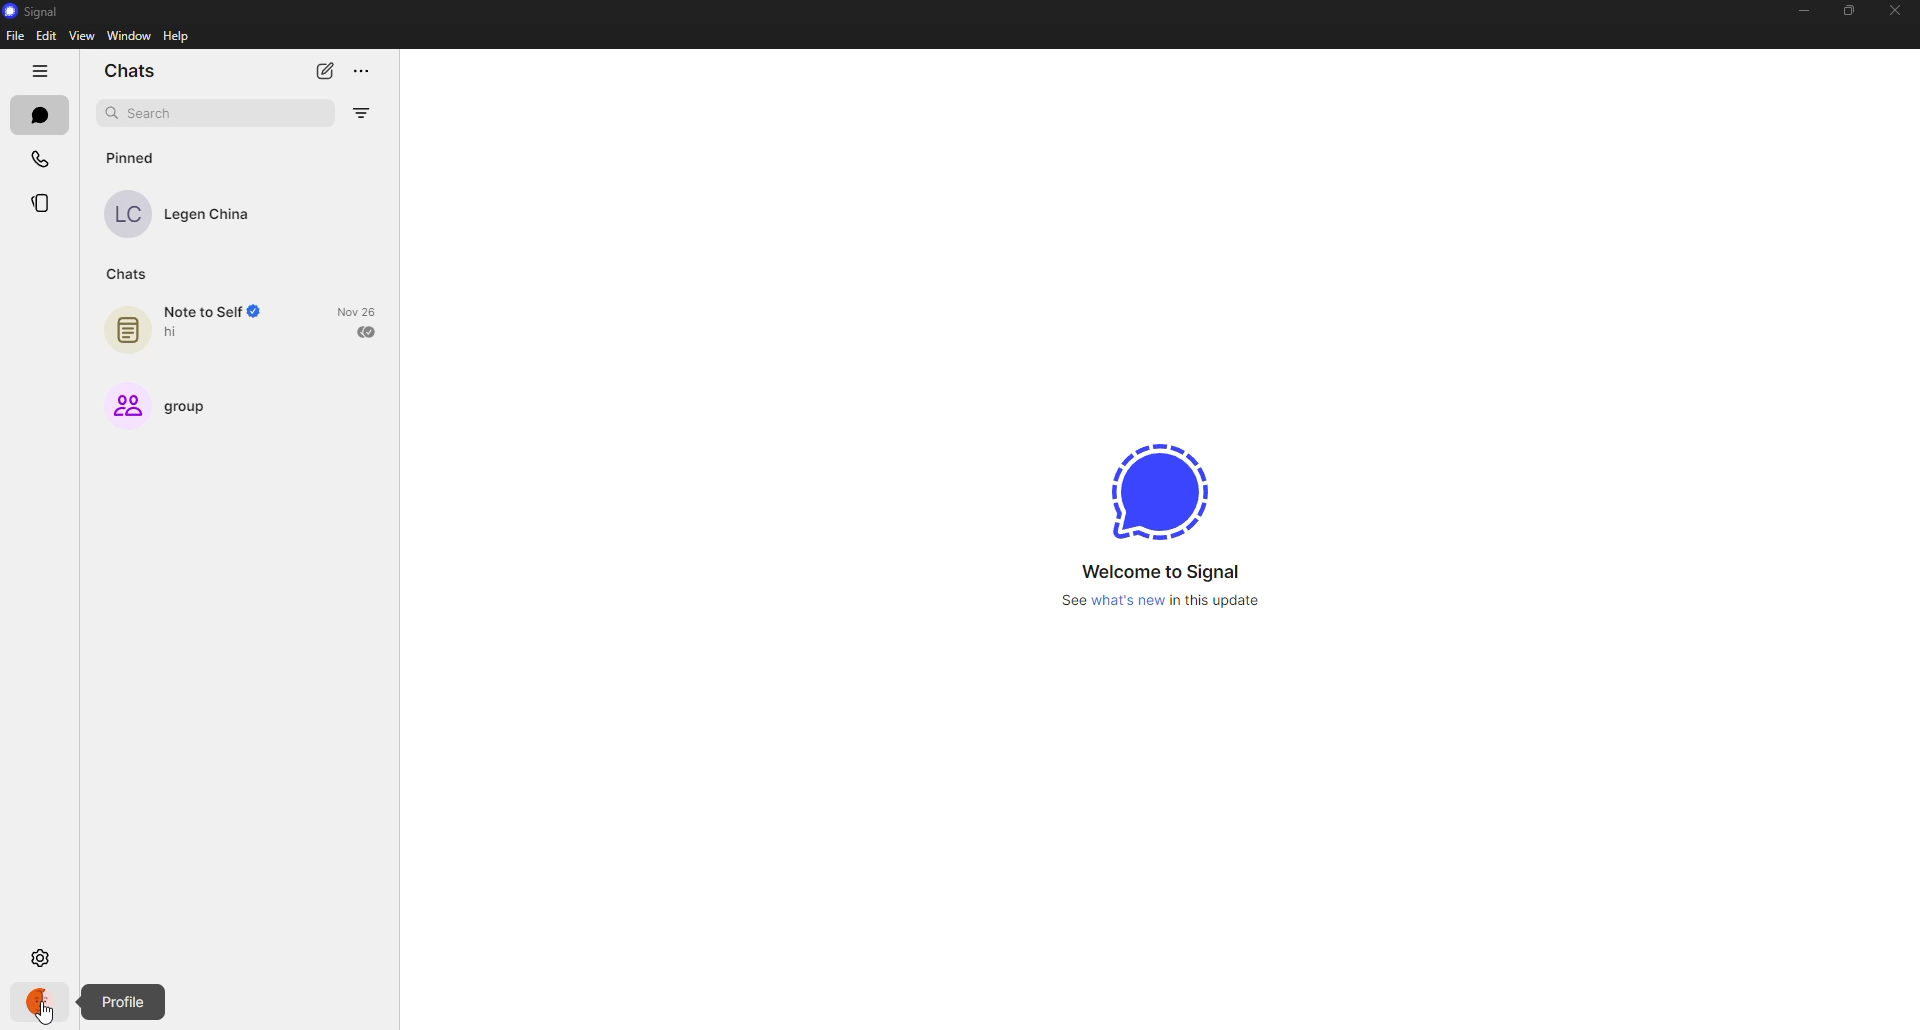  Describe the element at coordinates (369, 331) in the screenshot. I see `sent` at that location.